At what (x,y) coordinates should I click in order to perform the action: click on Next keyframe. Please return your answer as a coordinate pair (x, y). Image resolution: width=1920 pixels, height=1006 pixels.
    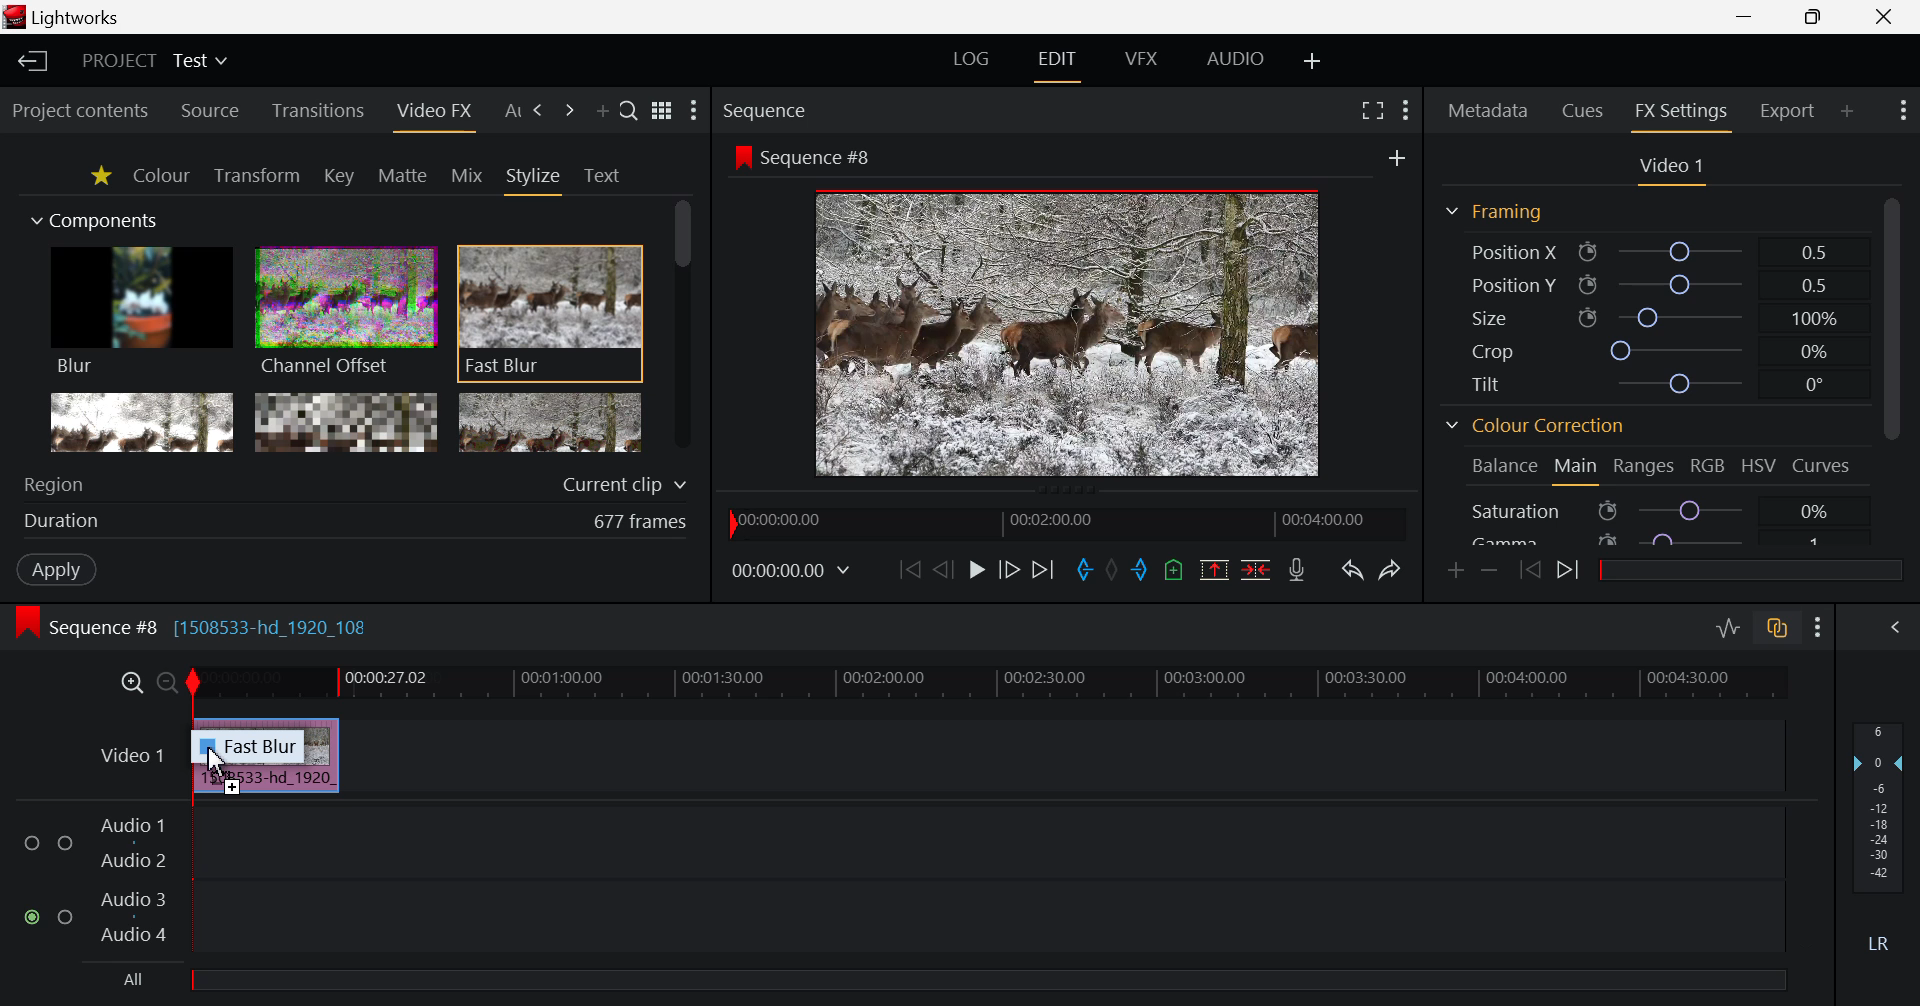
    Looking at the image, I should click on (1572, 572).